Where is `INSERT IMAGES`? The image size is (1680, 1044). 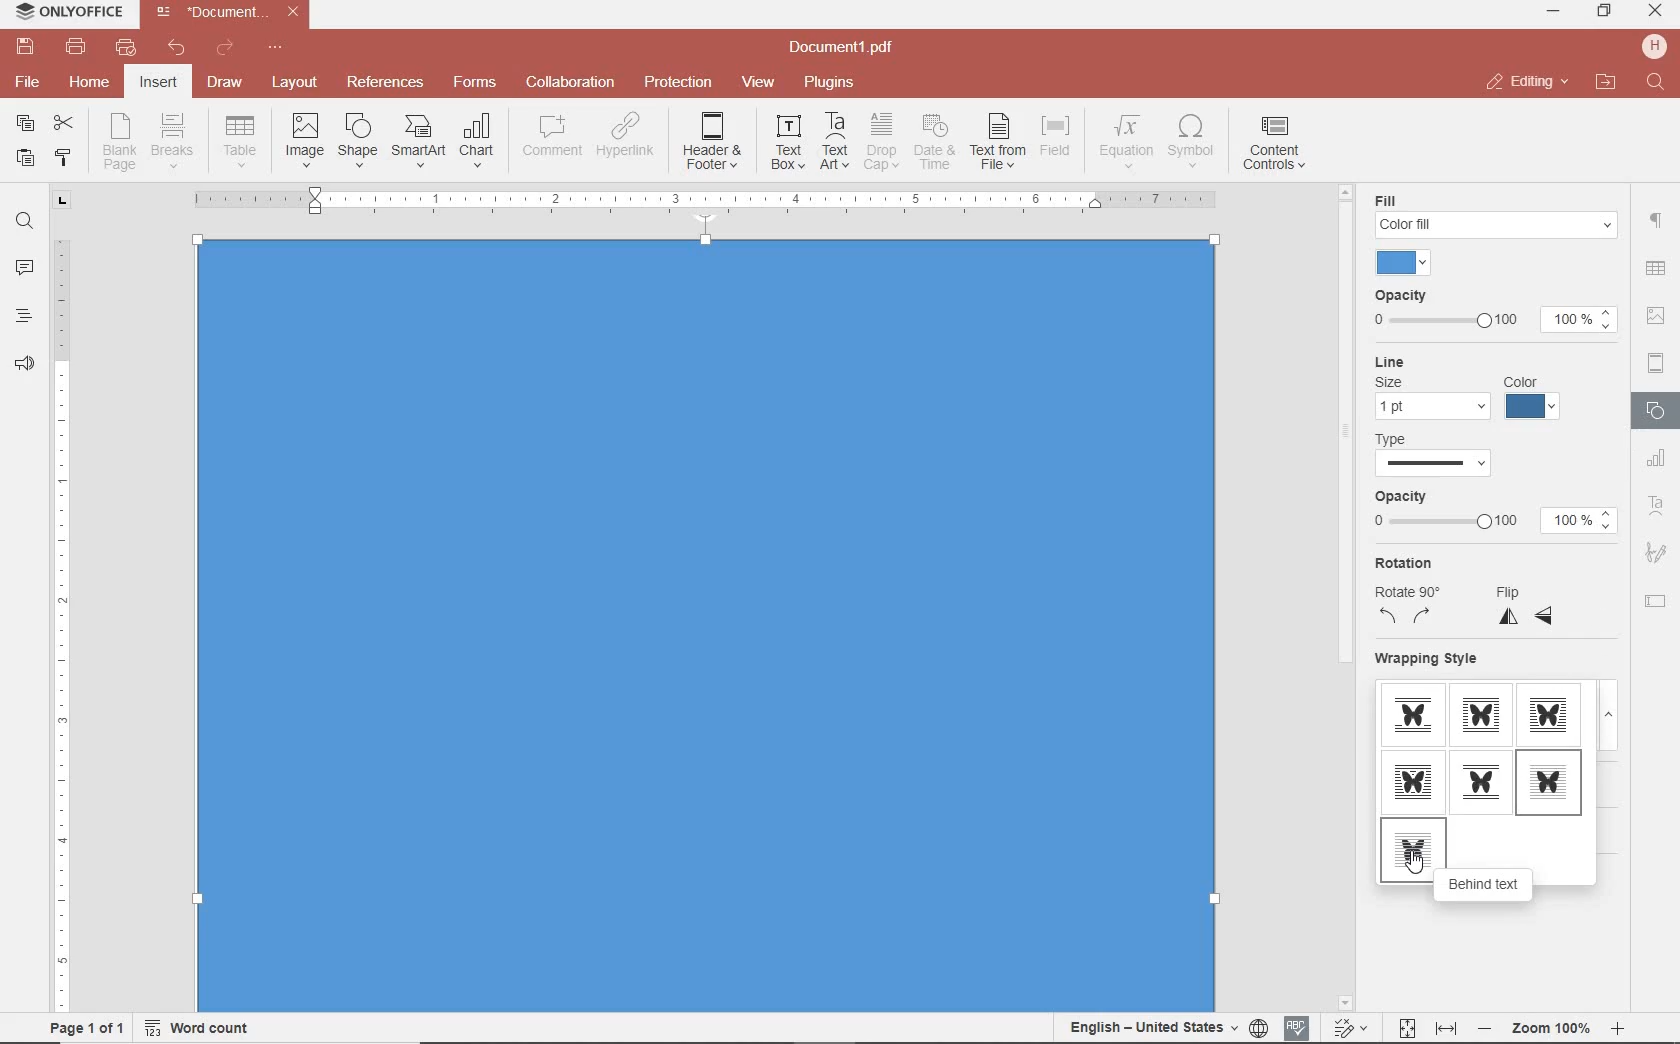 INSERT IMAGES is located at coordinates (305, 139).